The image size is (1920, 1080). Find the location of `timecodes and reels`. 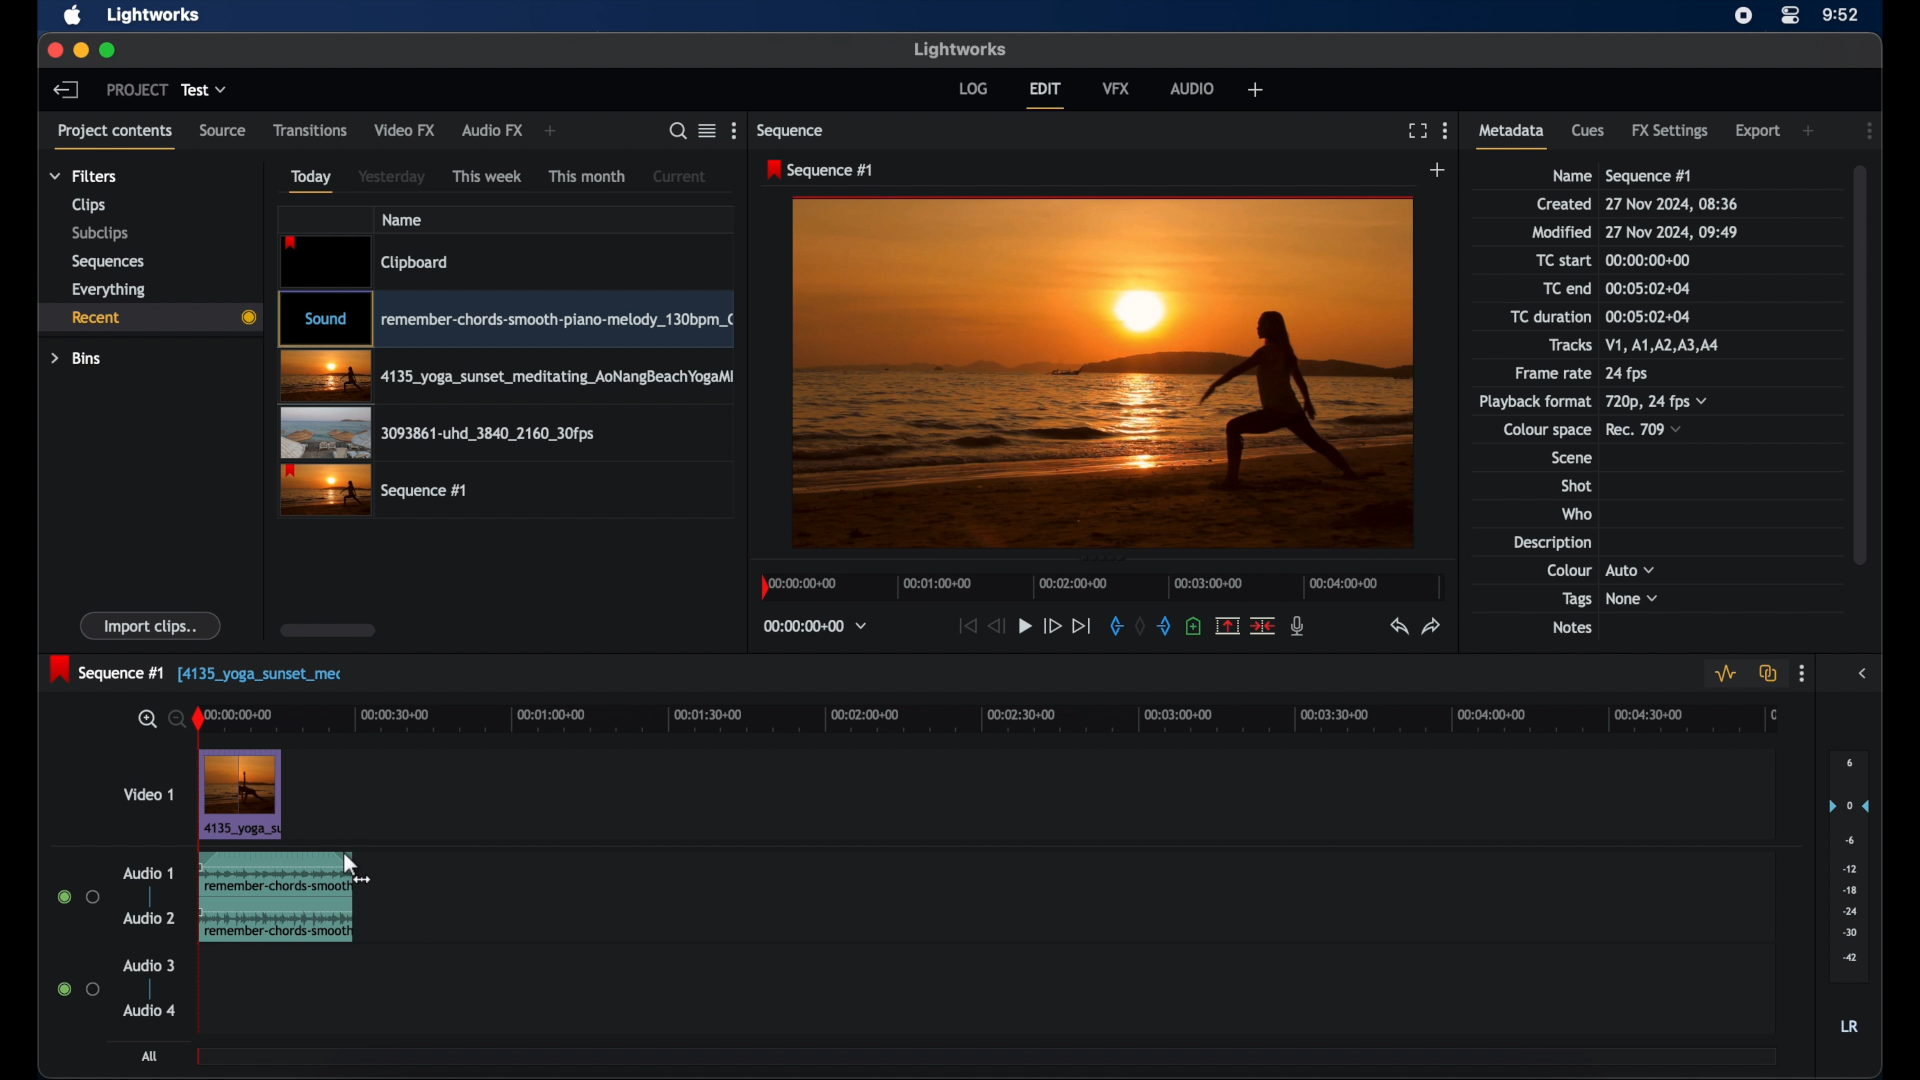

timecodes and reels is located at coordinates (816, 626).